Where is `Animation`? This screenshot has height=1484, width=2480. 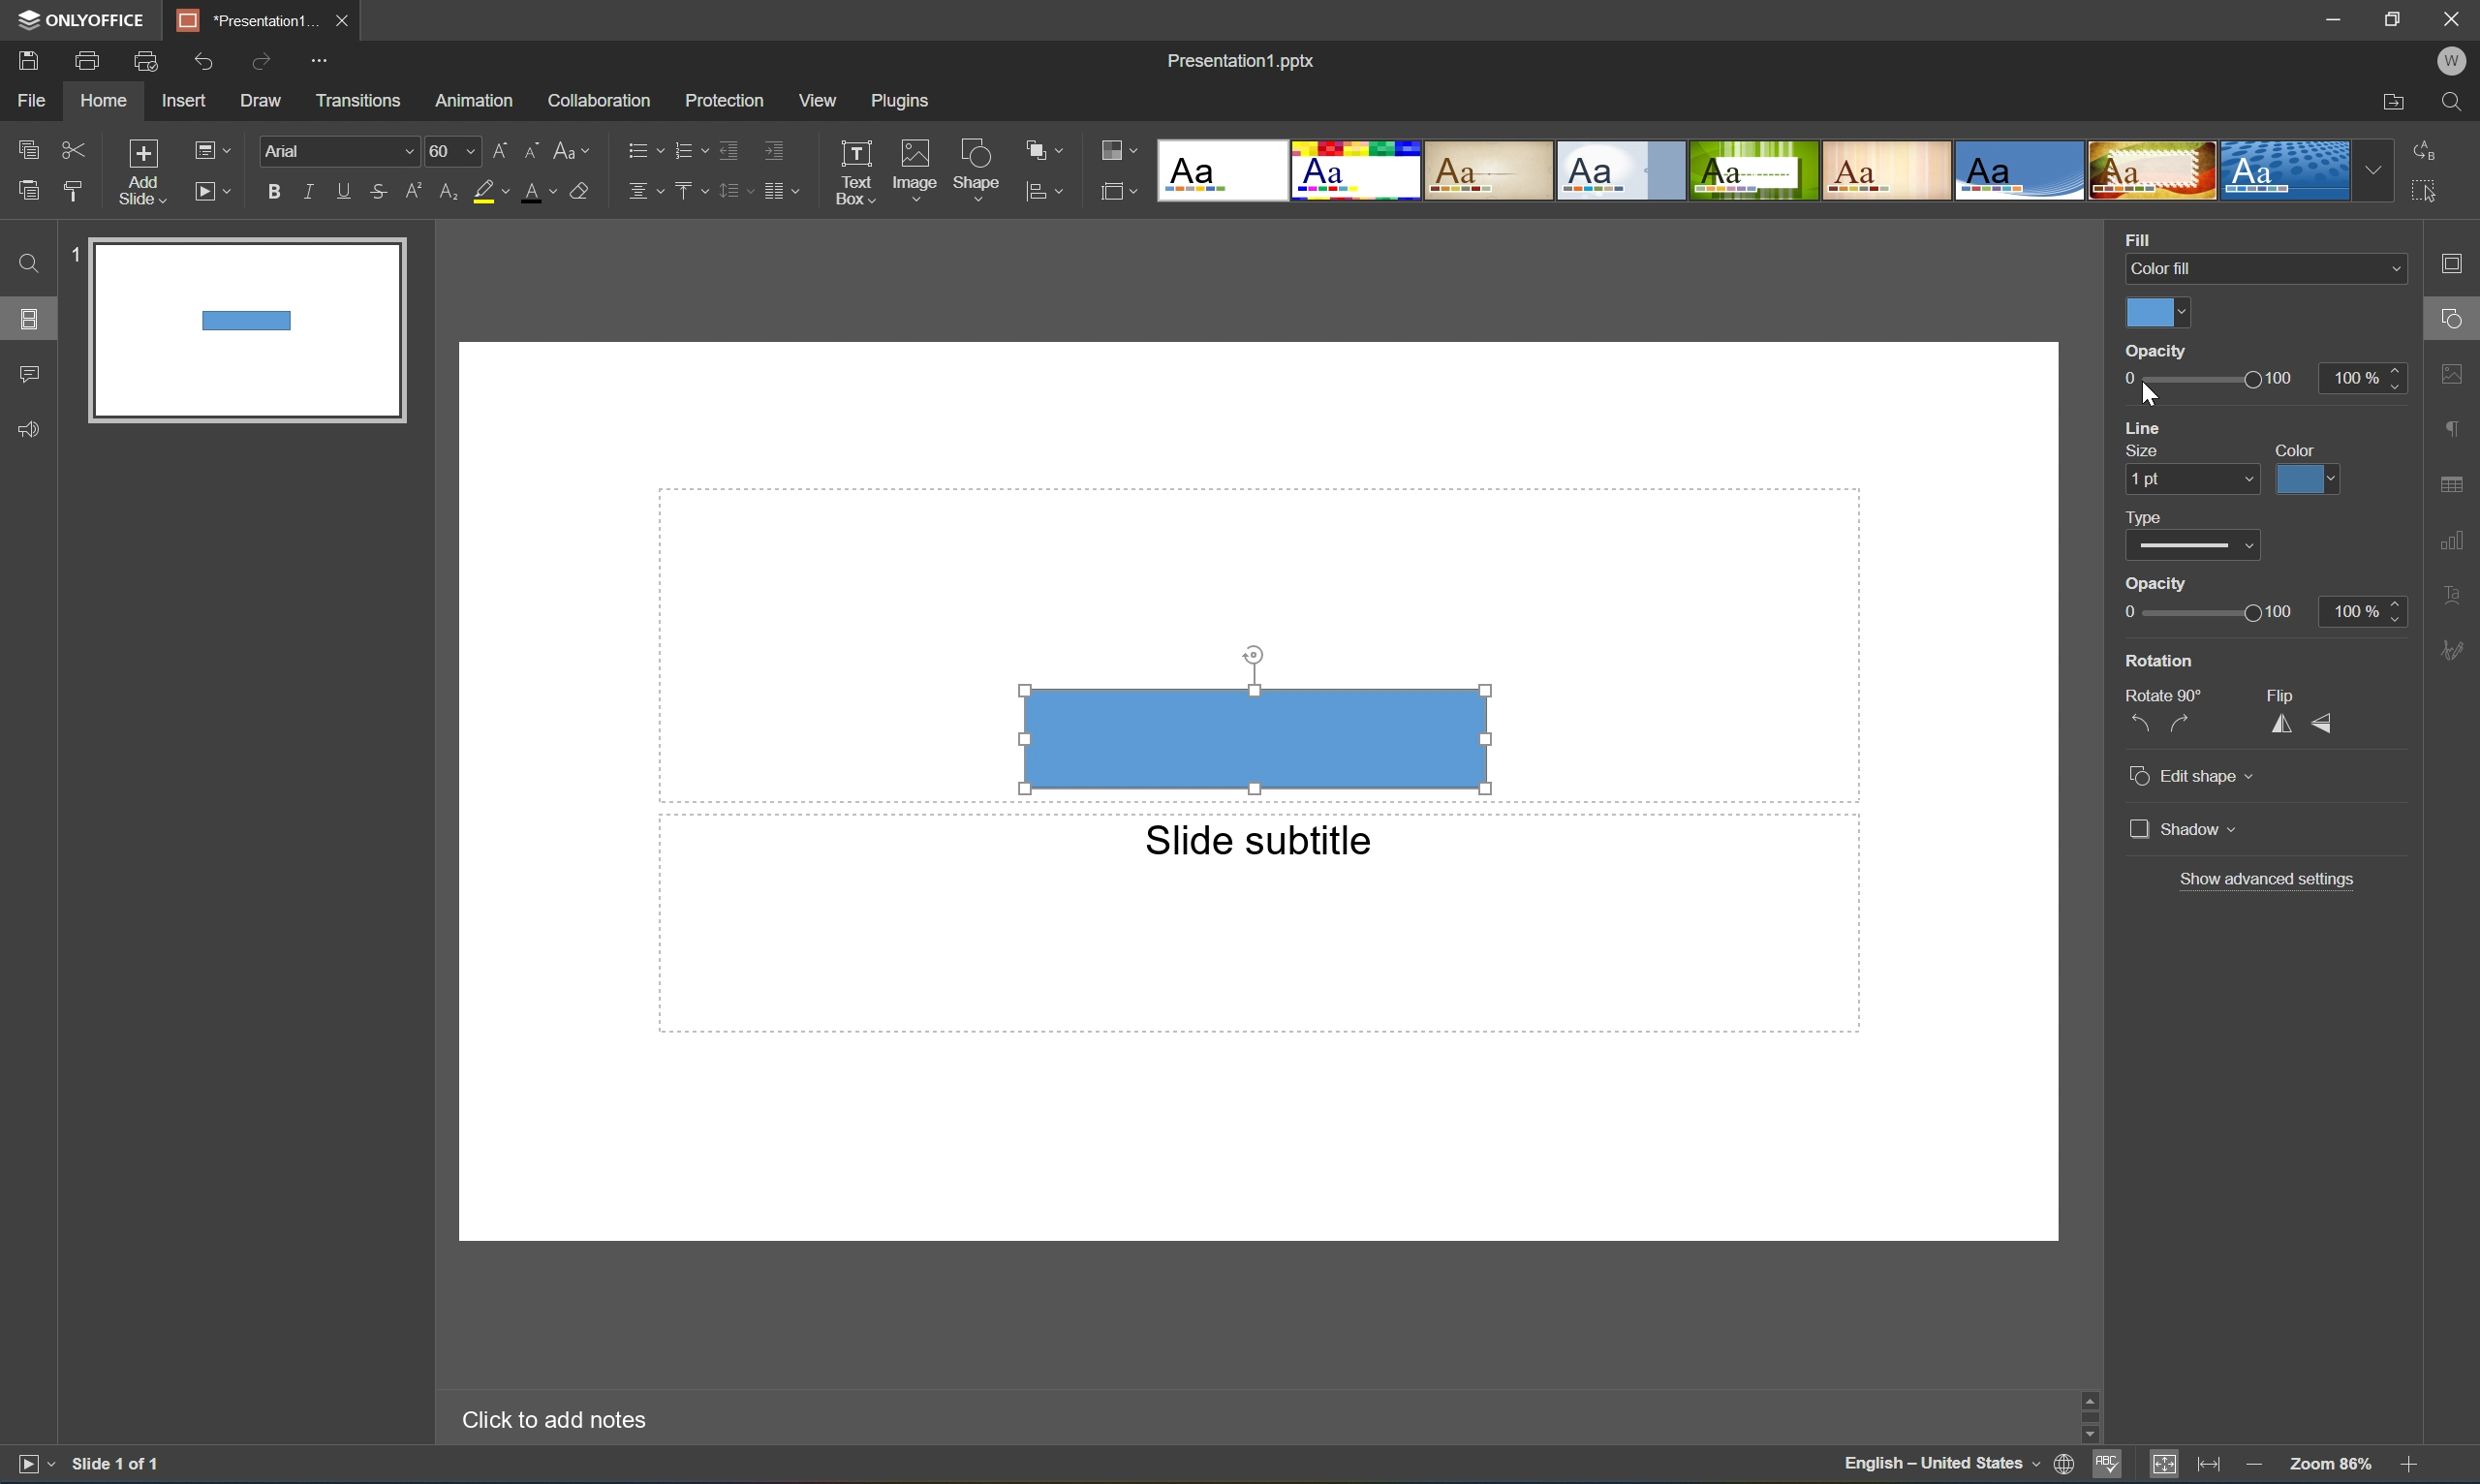 Animation is located at coordinates (478, 102).